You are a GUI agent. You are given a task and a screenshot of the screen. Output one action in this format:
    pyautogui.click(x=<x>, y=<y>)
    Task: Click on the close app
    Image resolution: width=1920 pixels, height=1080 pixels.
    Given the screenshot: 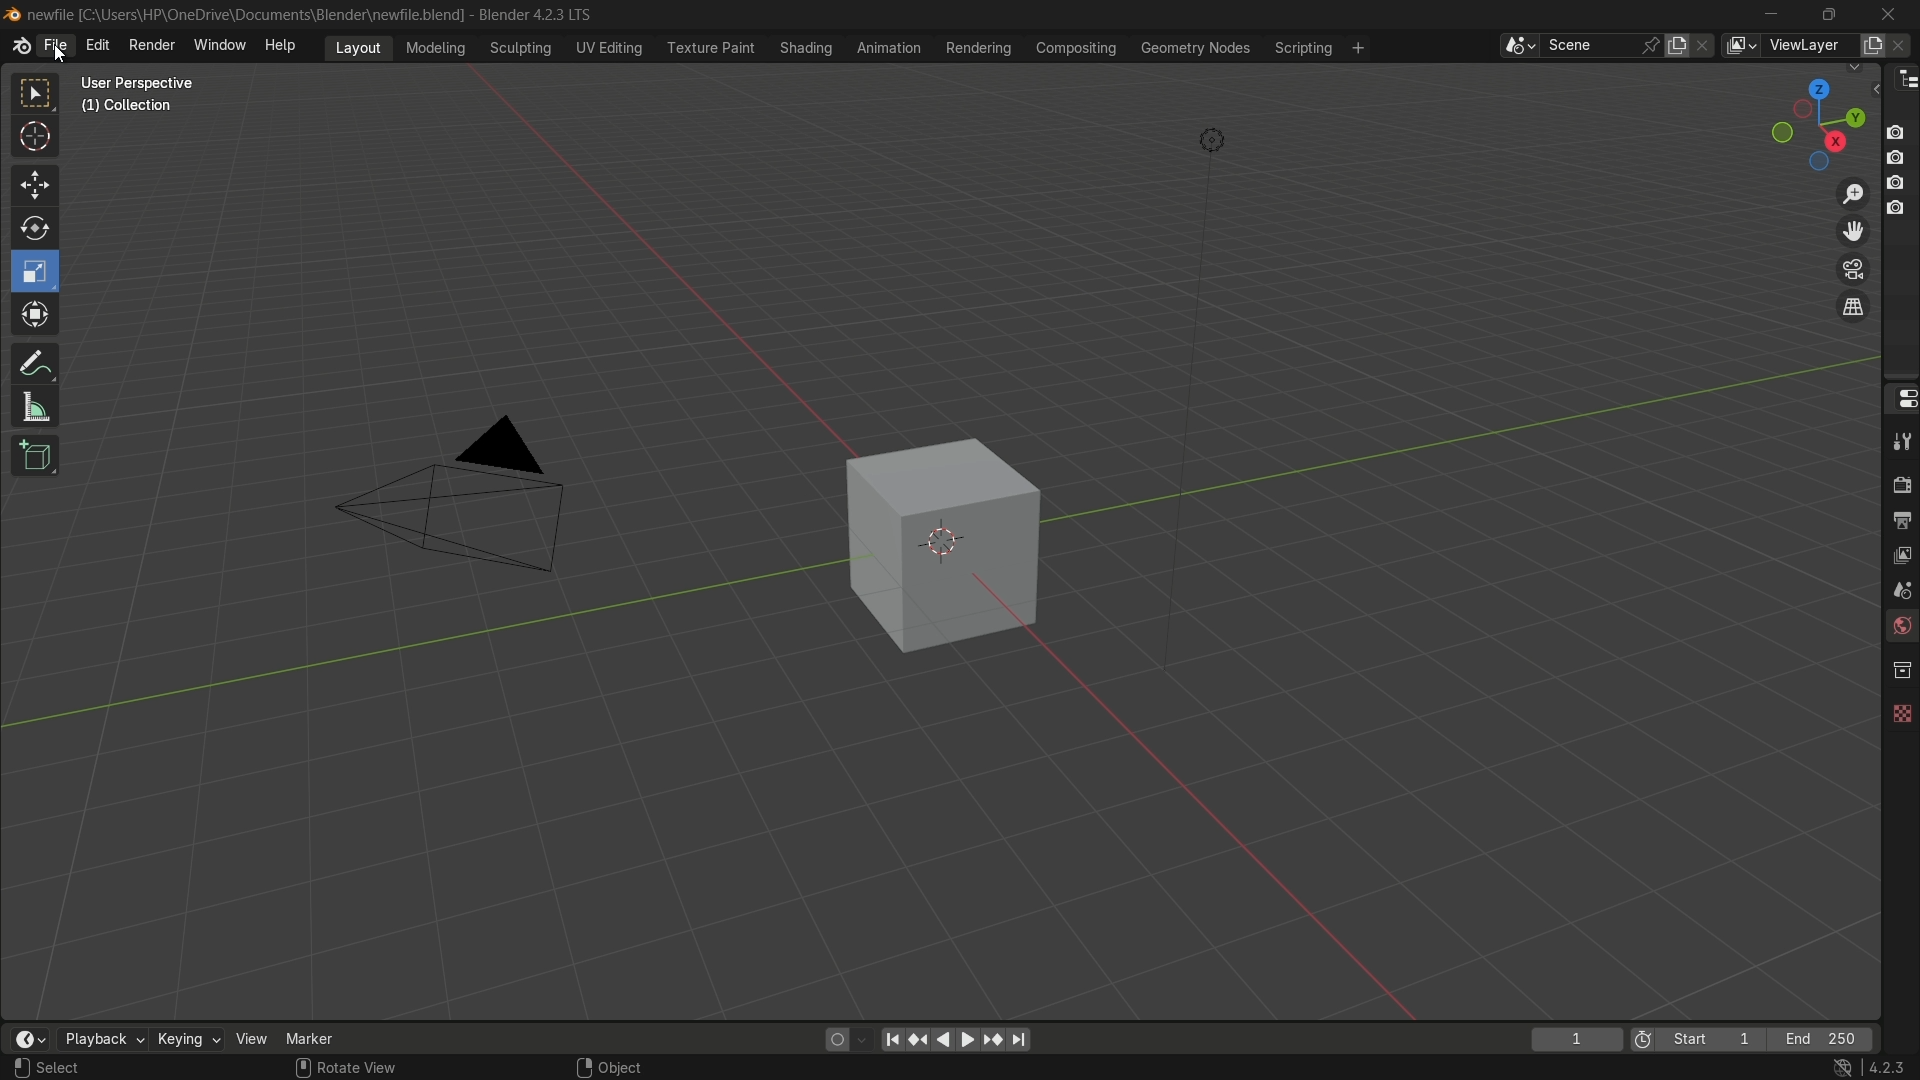 What is the action you would take?
    pyautogui.click(x=1889, y=13)
    